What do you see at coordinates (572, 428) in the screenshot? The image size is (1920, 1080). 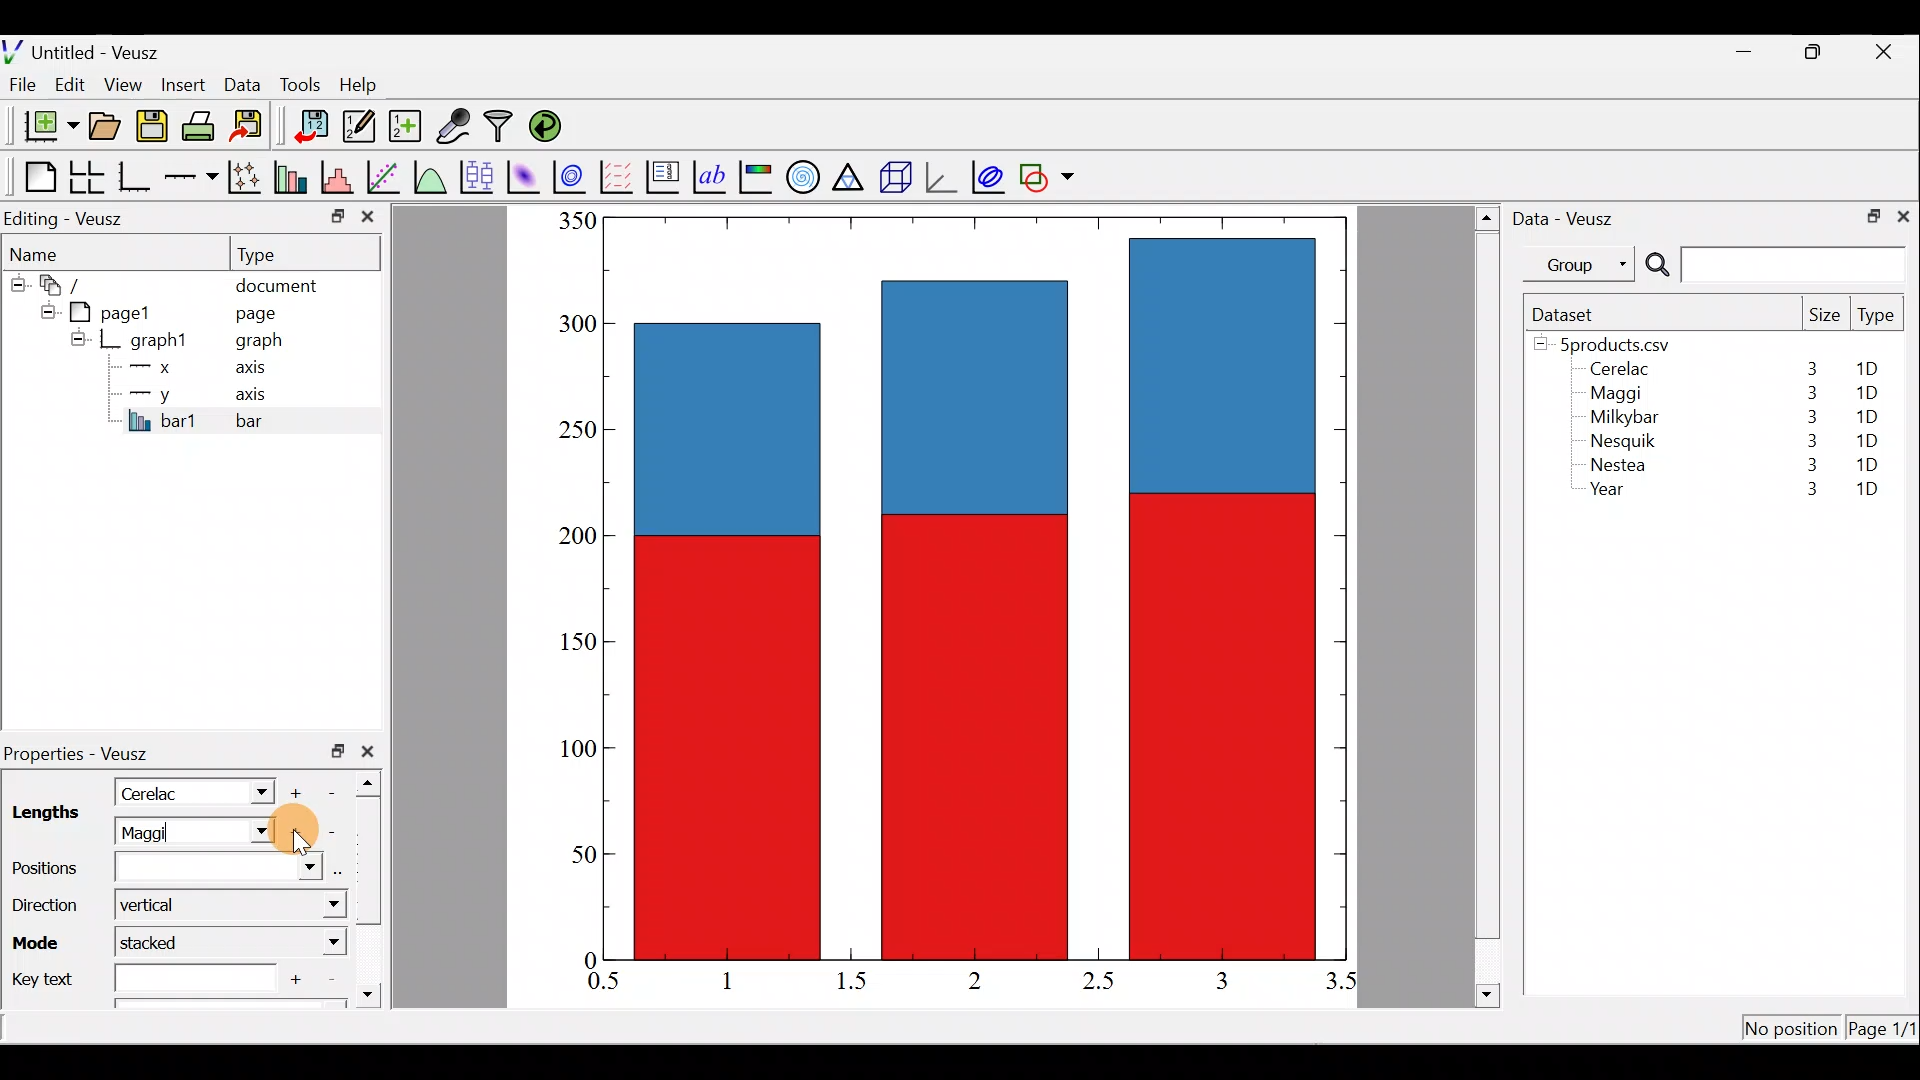 I see `250` at bounding box center [572, 428].